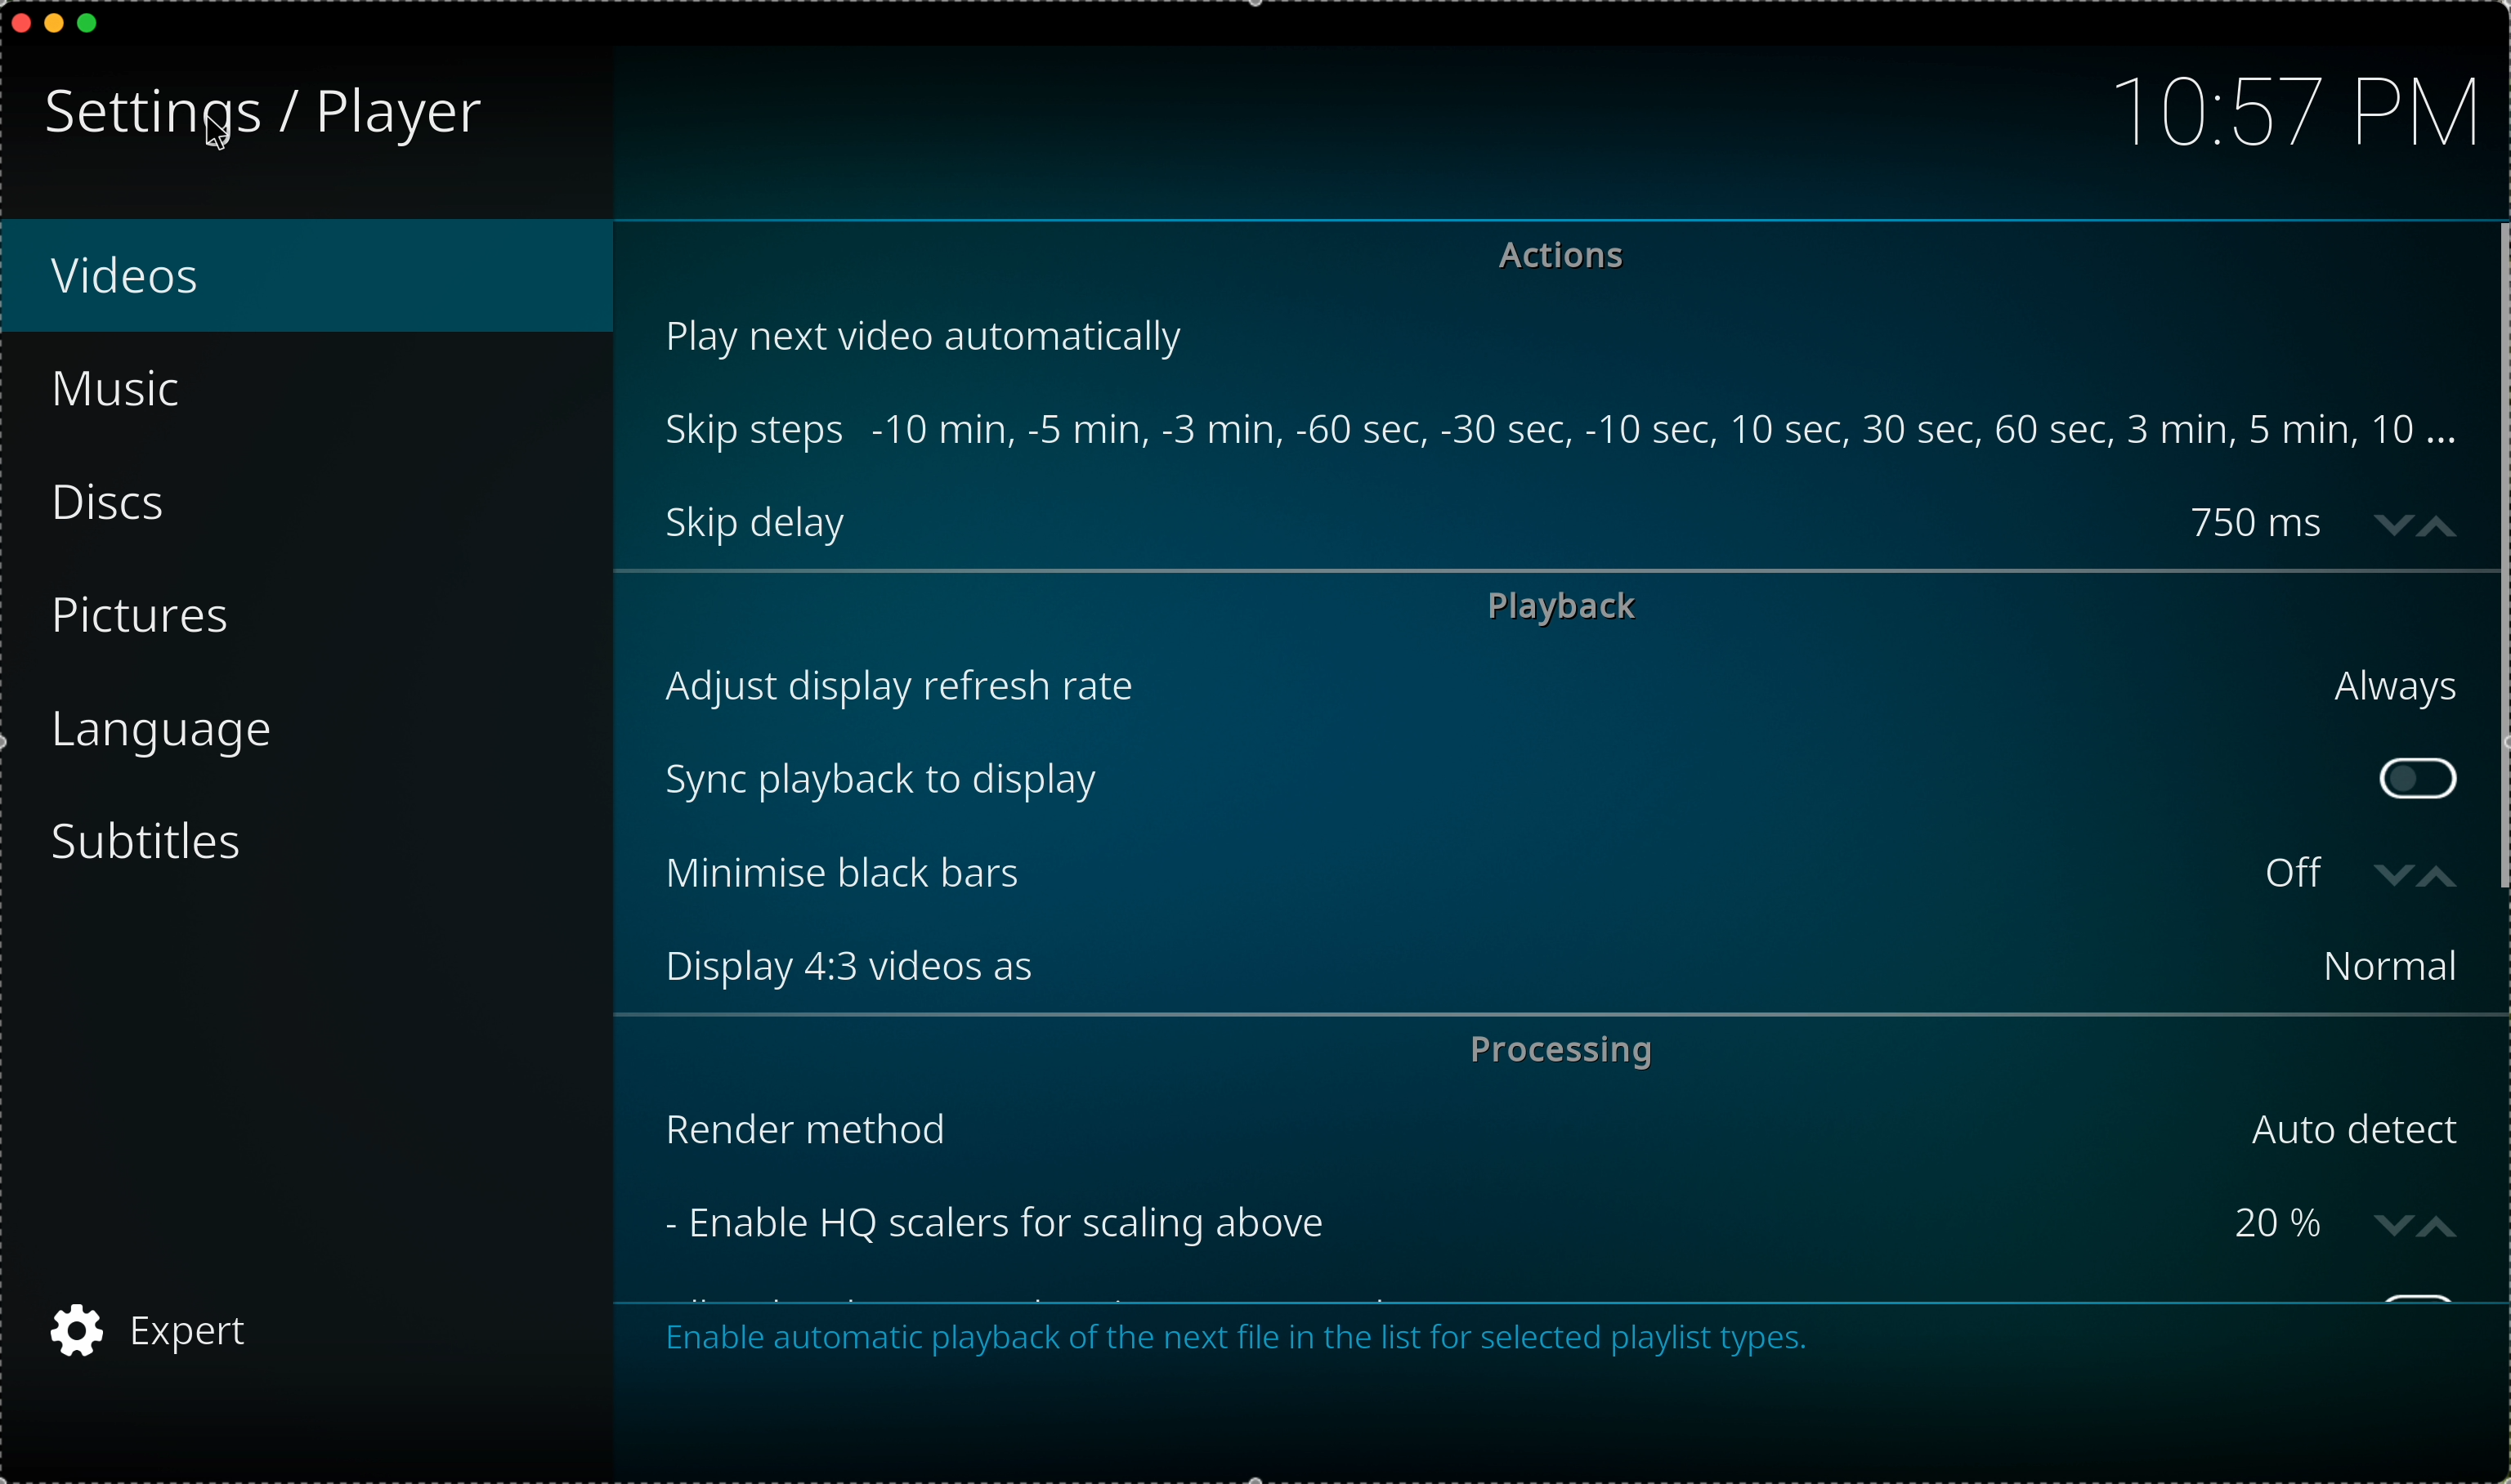 This screenshot has height=1484, width=2511. What do you see at coordinates (1558, 686) in the screenshot?
I see `adjust display refresh rate  off` at bounding box center [1558, 686].